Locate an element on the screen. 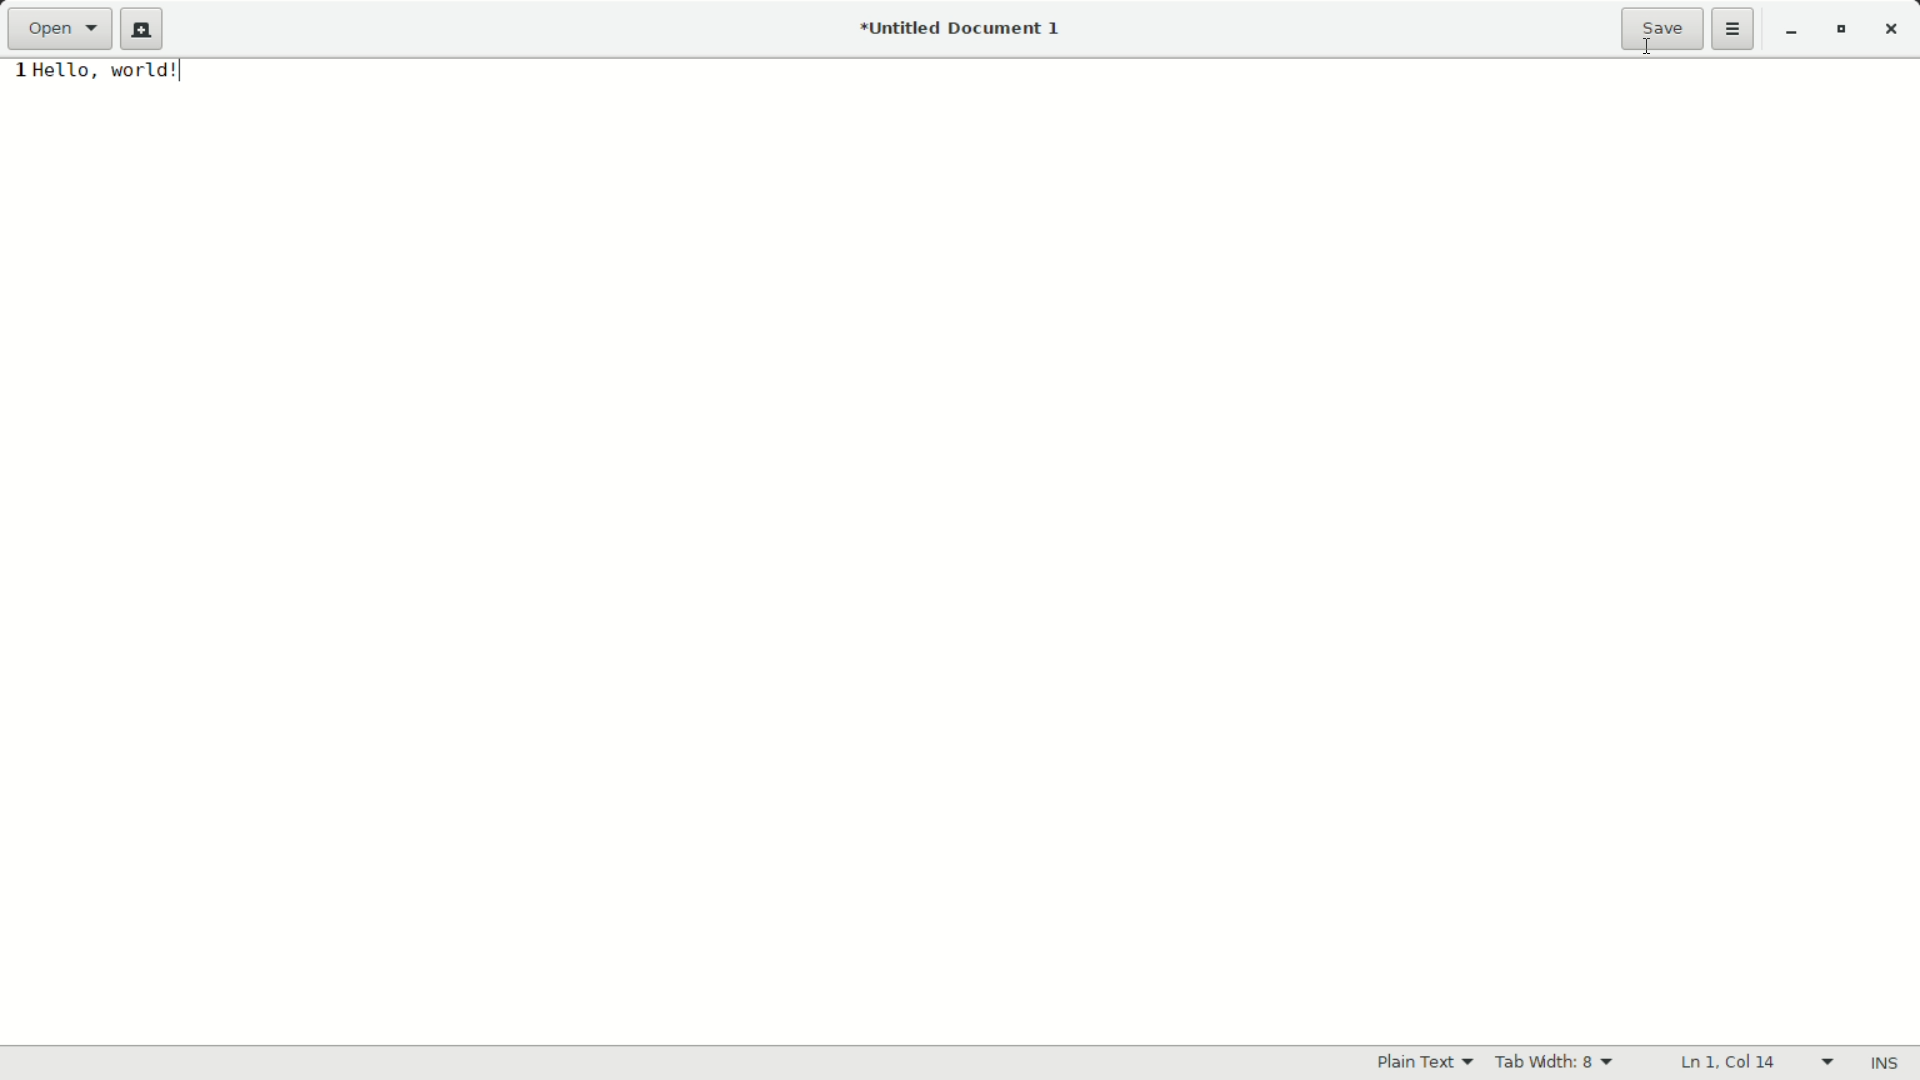 This screenshot has width=1920, height=1080. Hello, world! is located at coordinates (142, 73).